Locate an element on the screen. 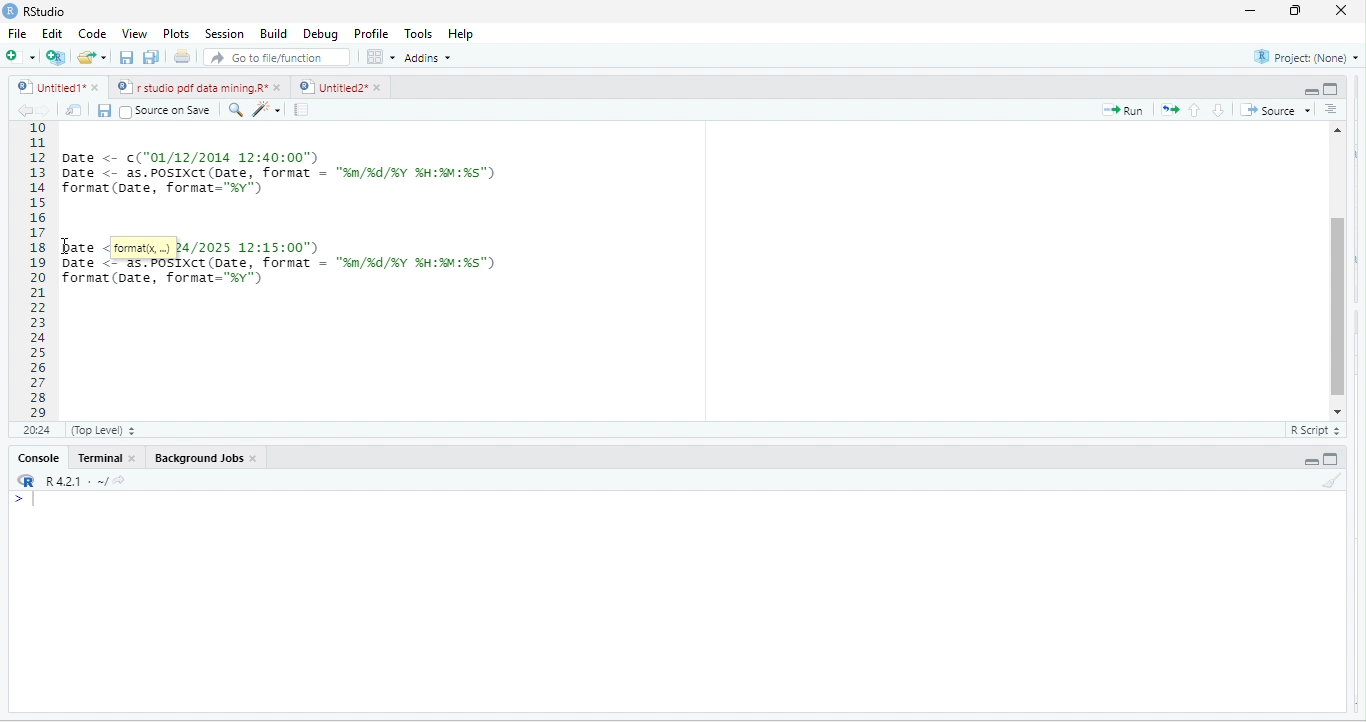 The width and height of the screenshot is (1366, 722). Code is located at coordinates (91, 35).